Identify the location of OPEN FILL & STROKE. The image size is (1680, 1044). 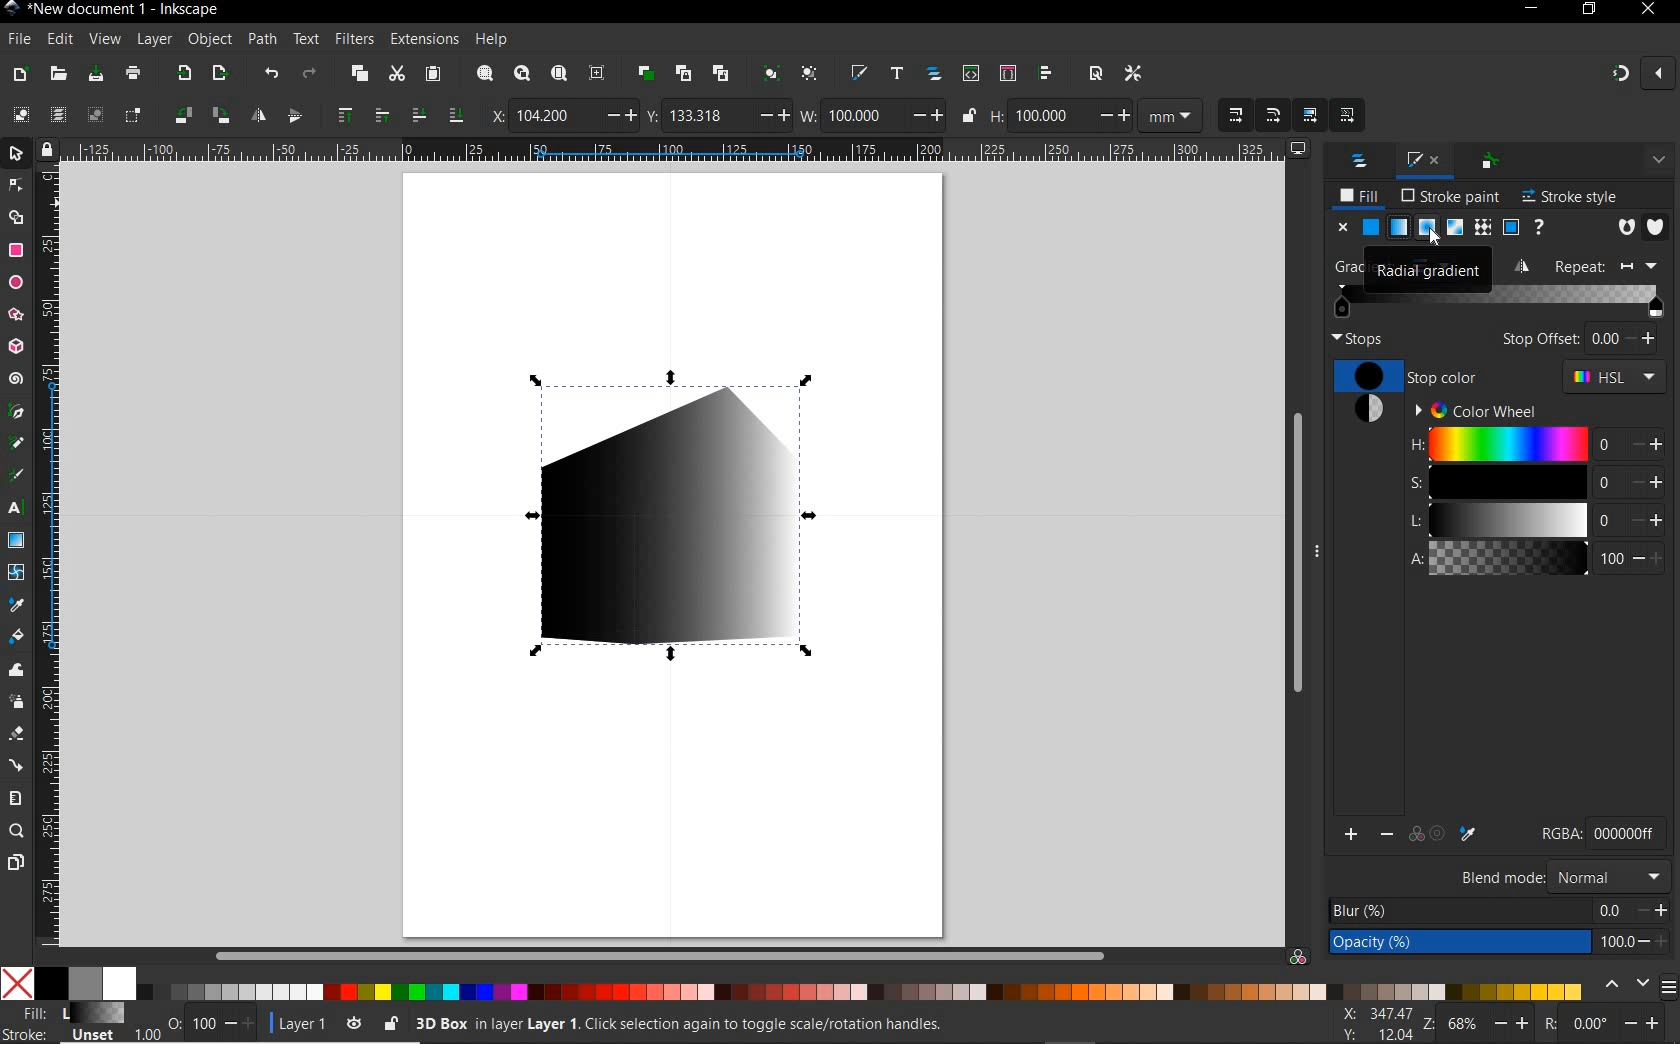
(857, 72).